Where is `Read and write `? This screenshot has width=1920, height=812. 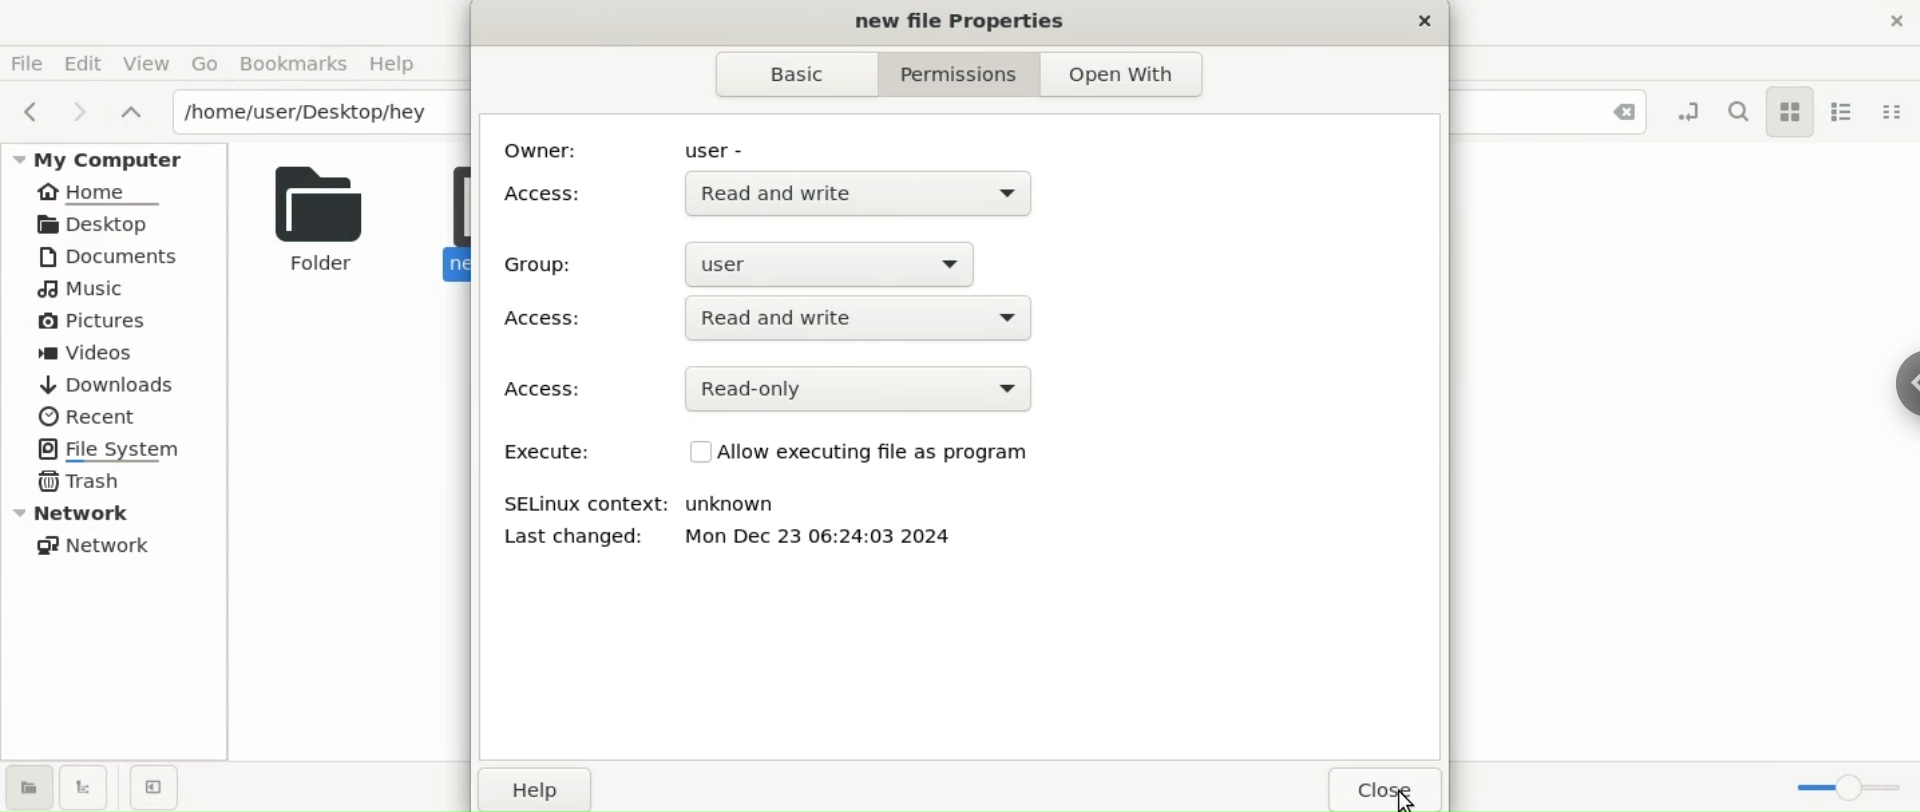
Read and write  is located at coordinates (862, 319).